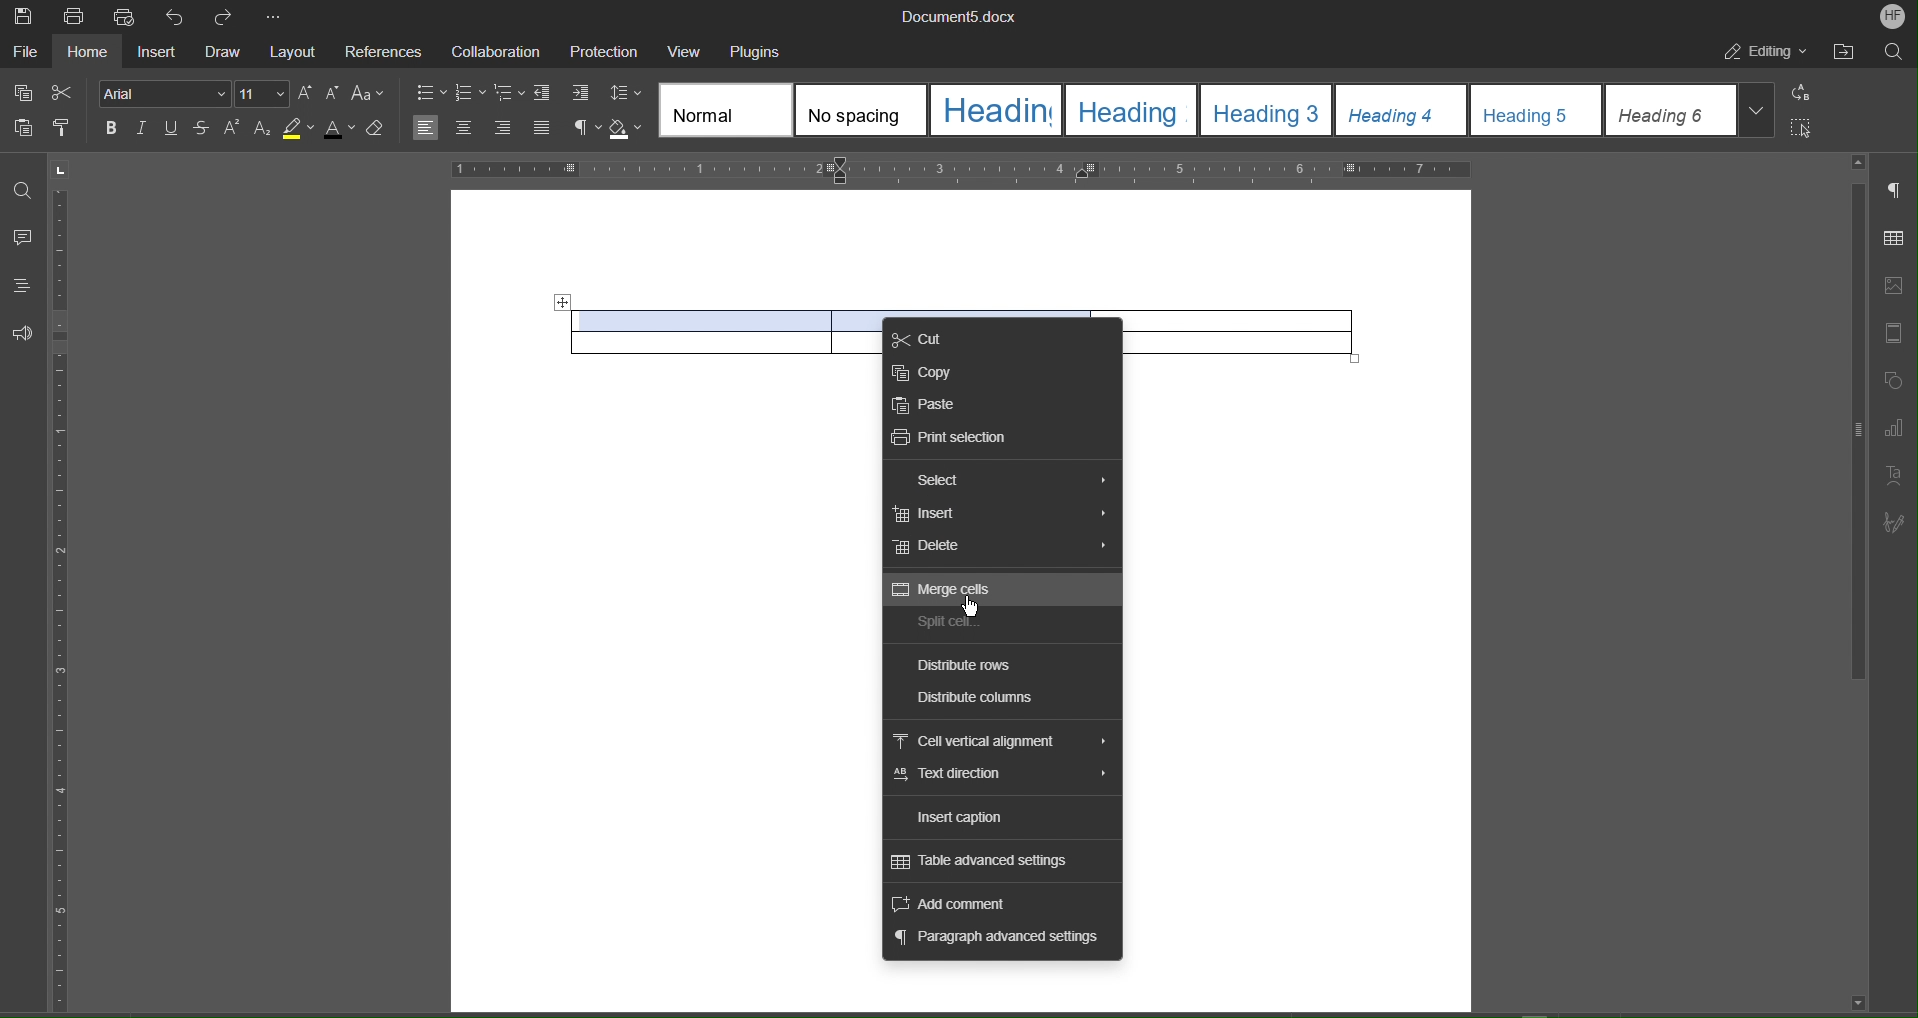 This screenshot has height=1018, width=1918. What do you see at coordinates (967, 666) in the screenshot?
I see `Distribute rows` at bounding box center [967, 666].